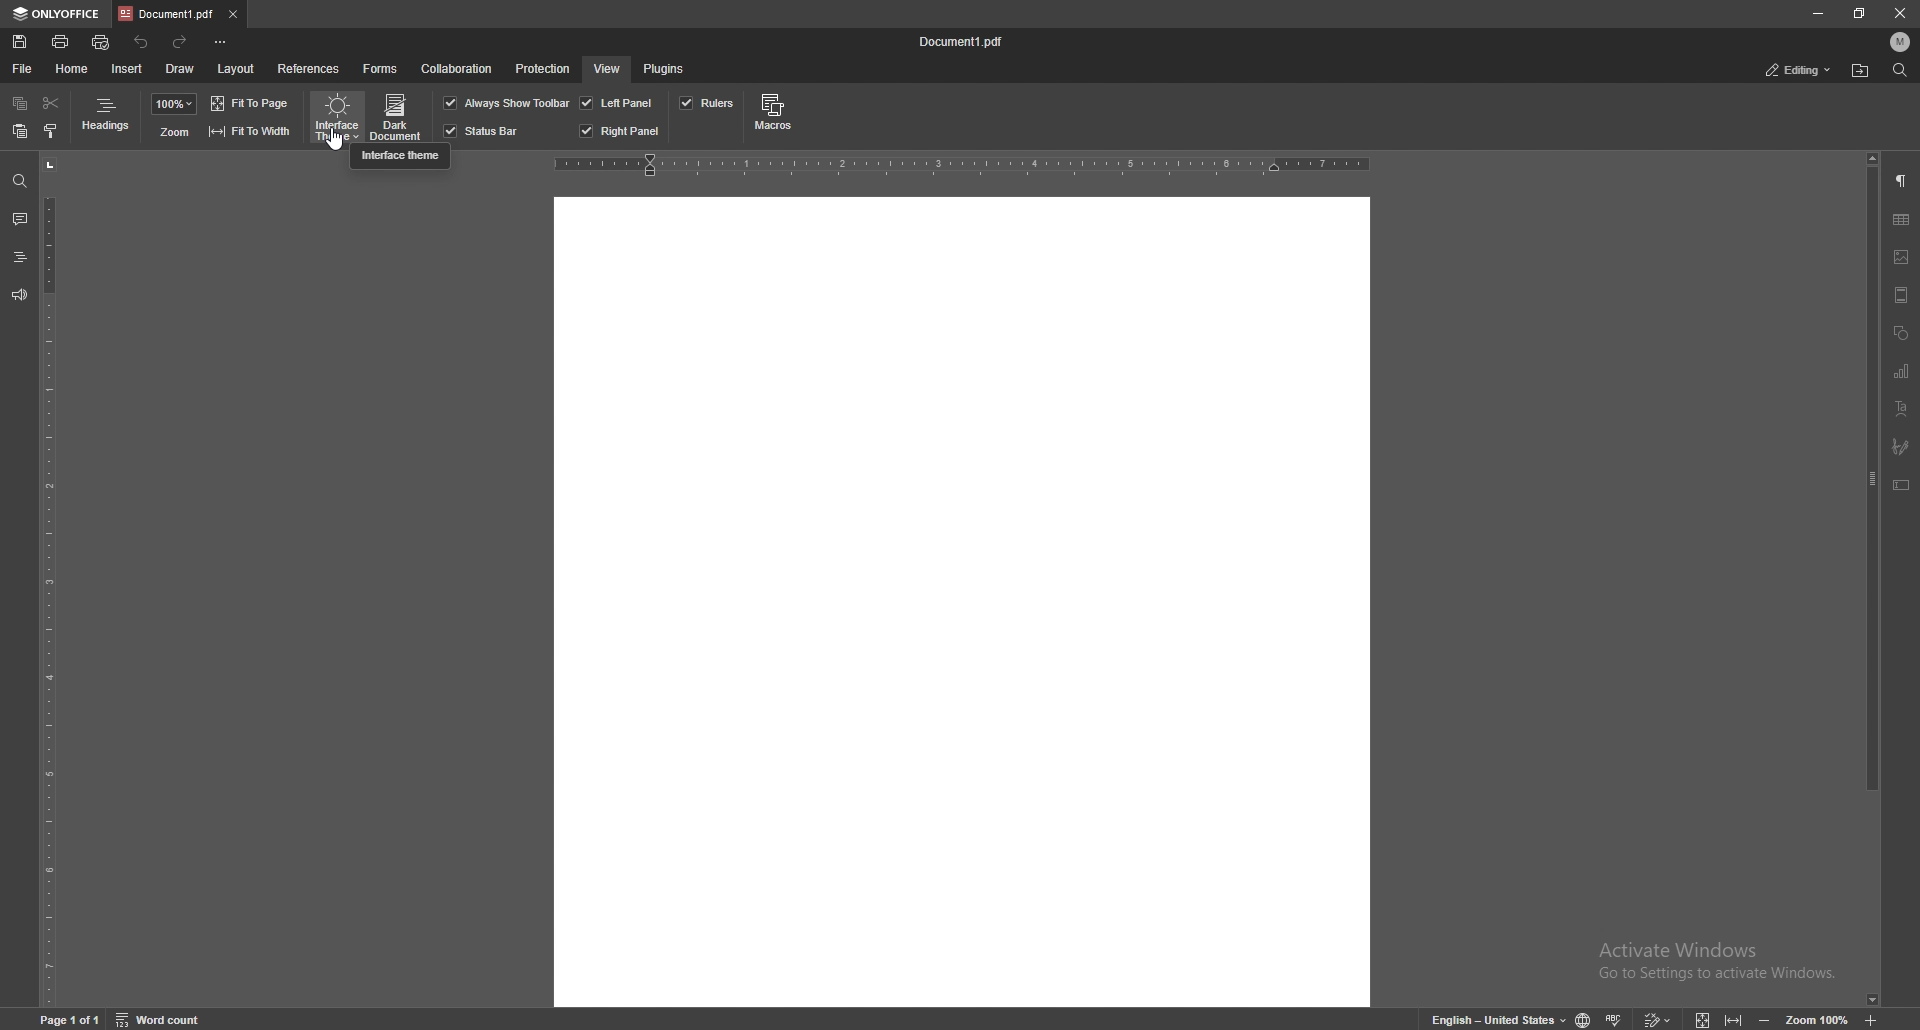 The height and width of the screenshot is (1030, 1920). What do you see at coordinates (1656, 1016) in the screenshot?
I see `track changes` at bounding box center [1656, 1016].